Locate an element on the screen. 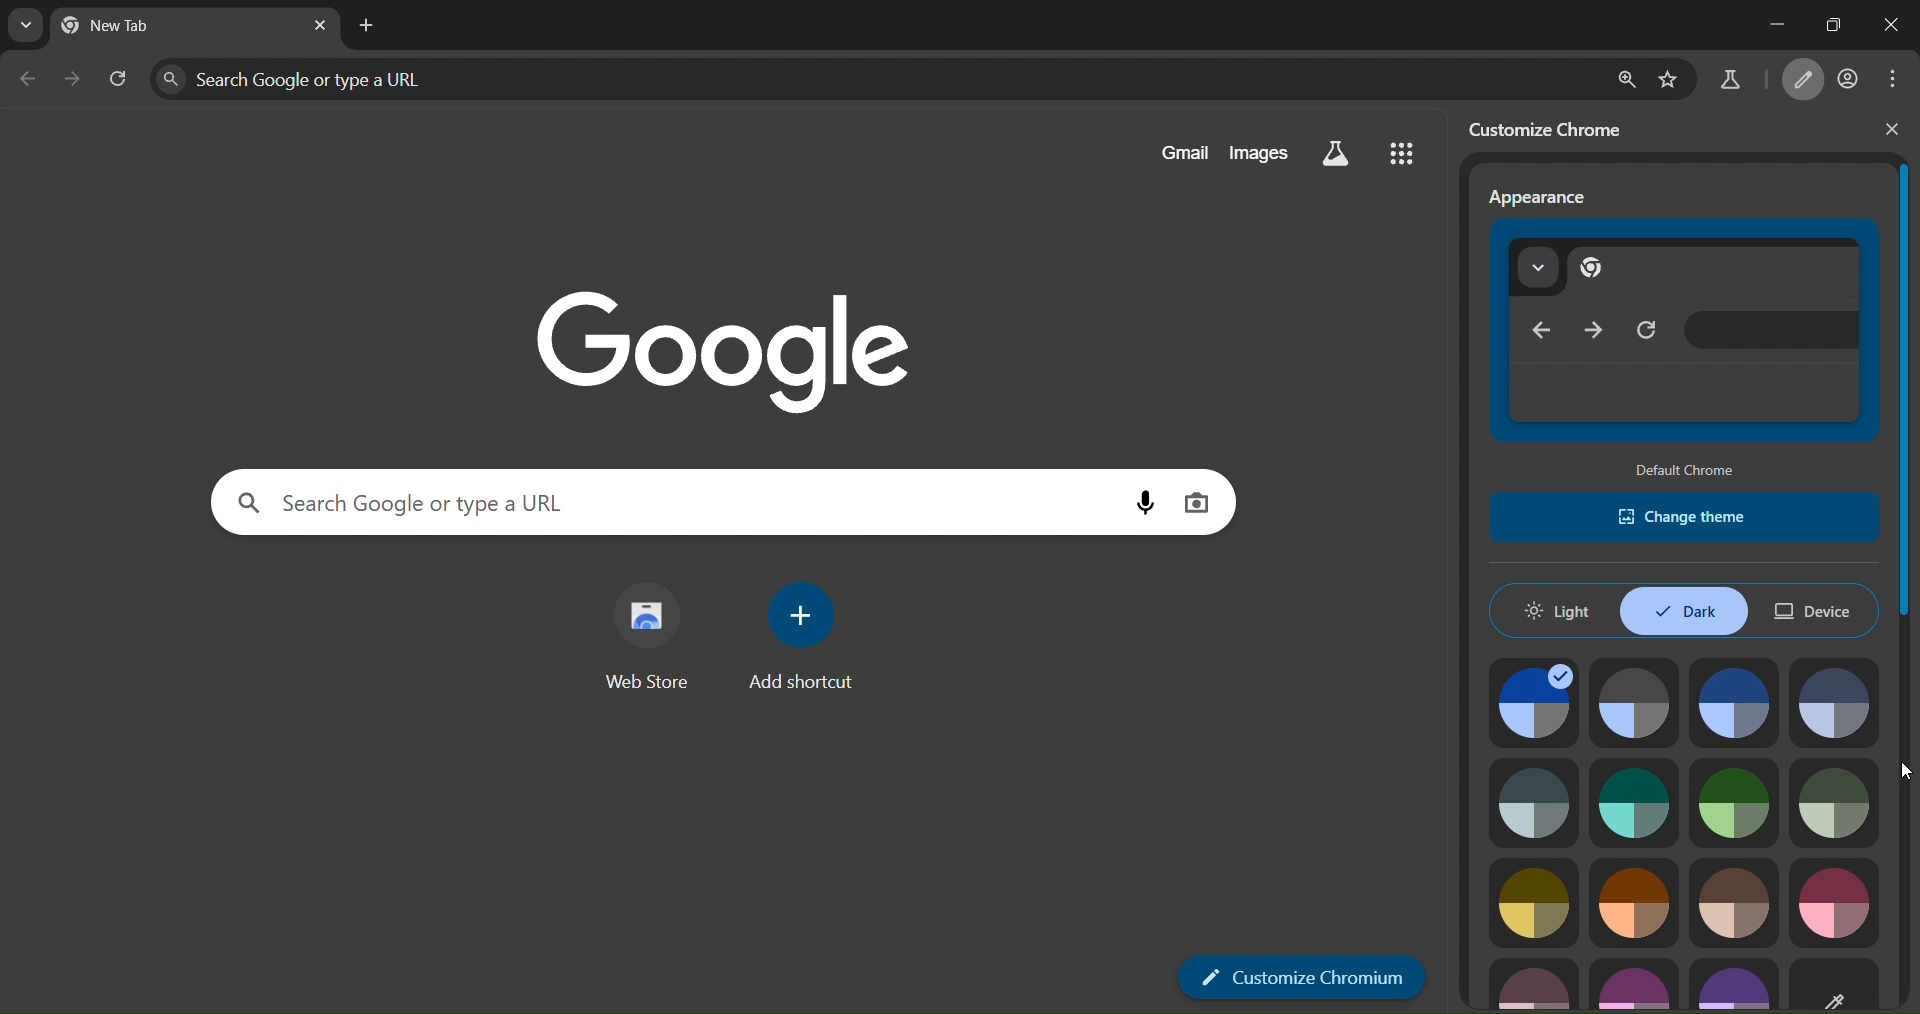  new tab is located at coordinates (367, 26).